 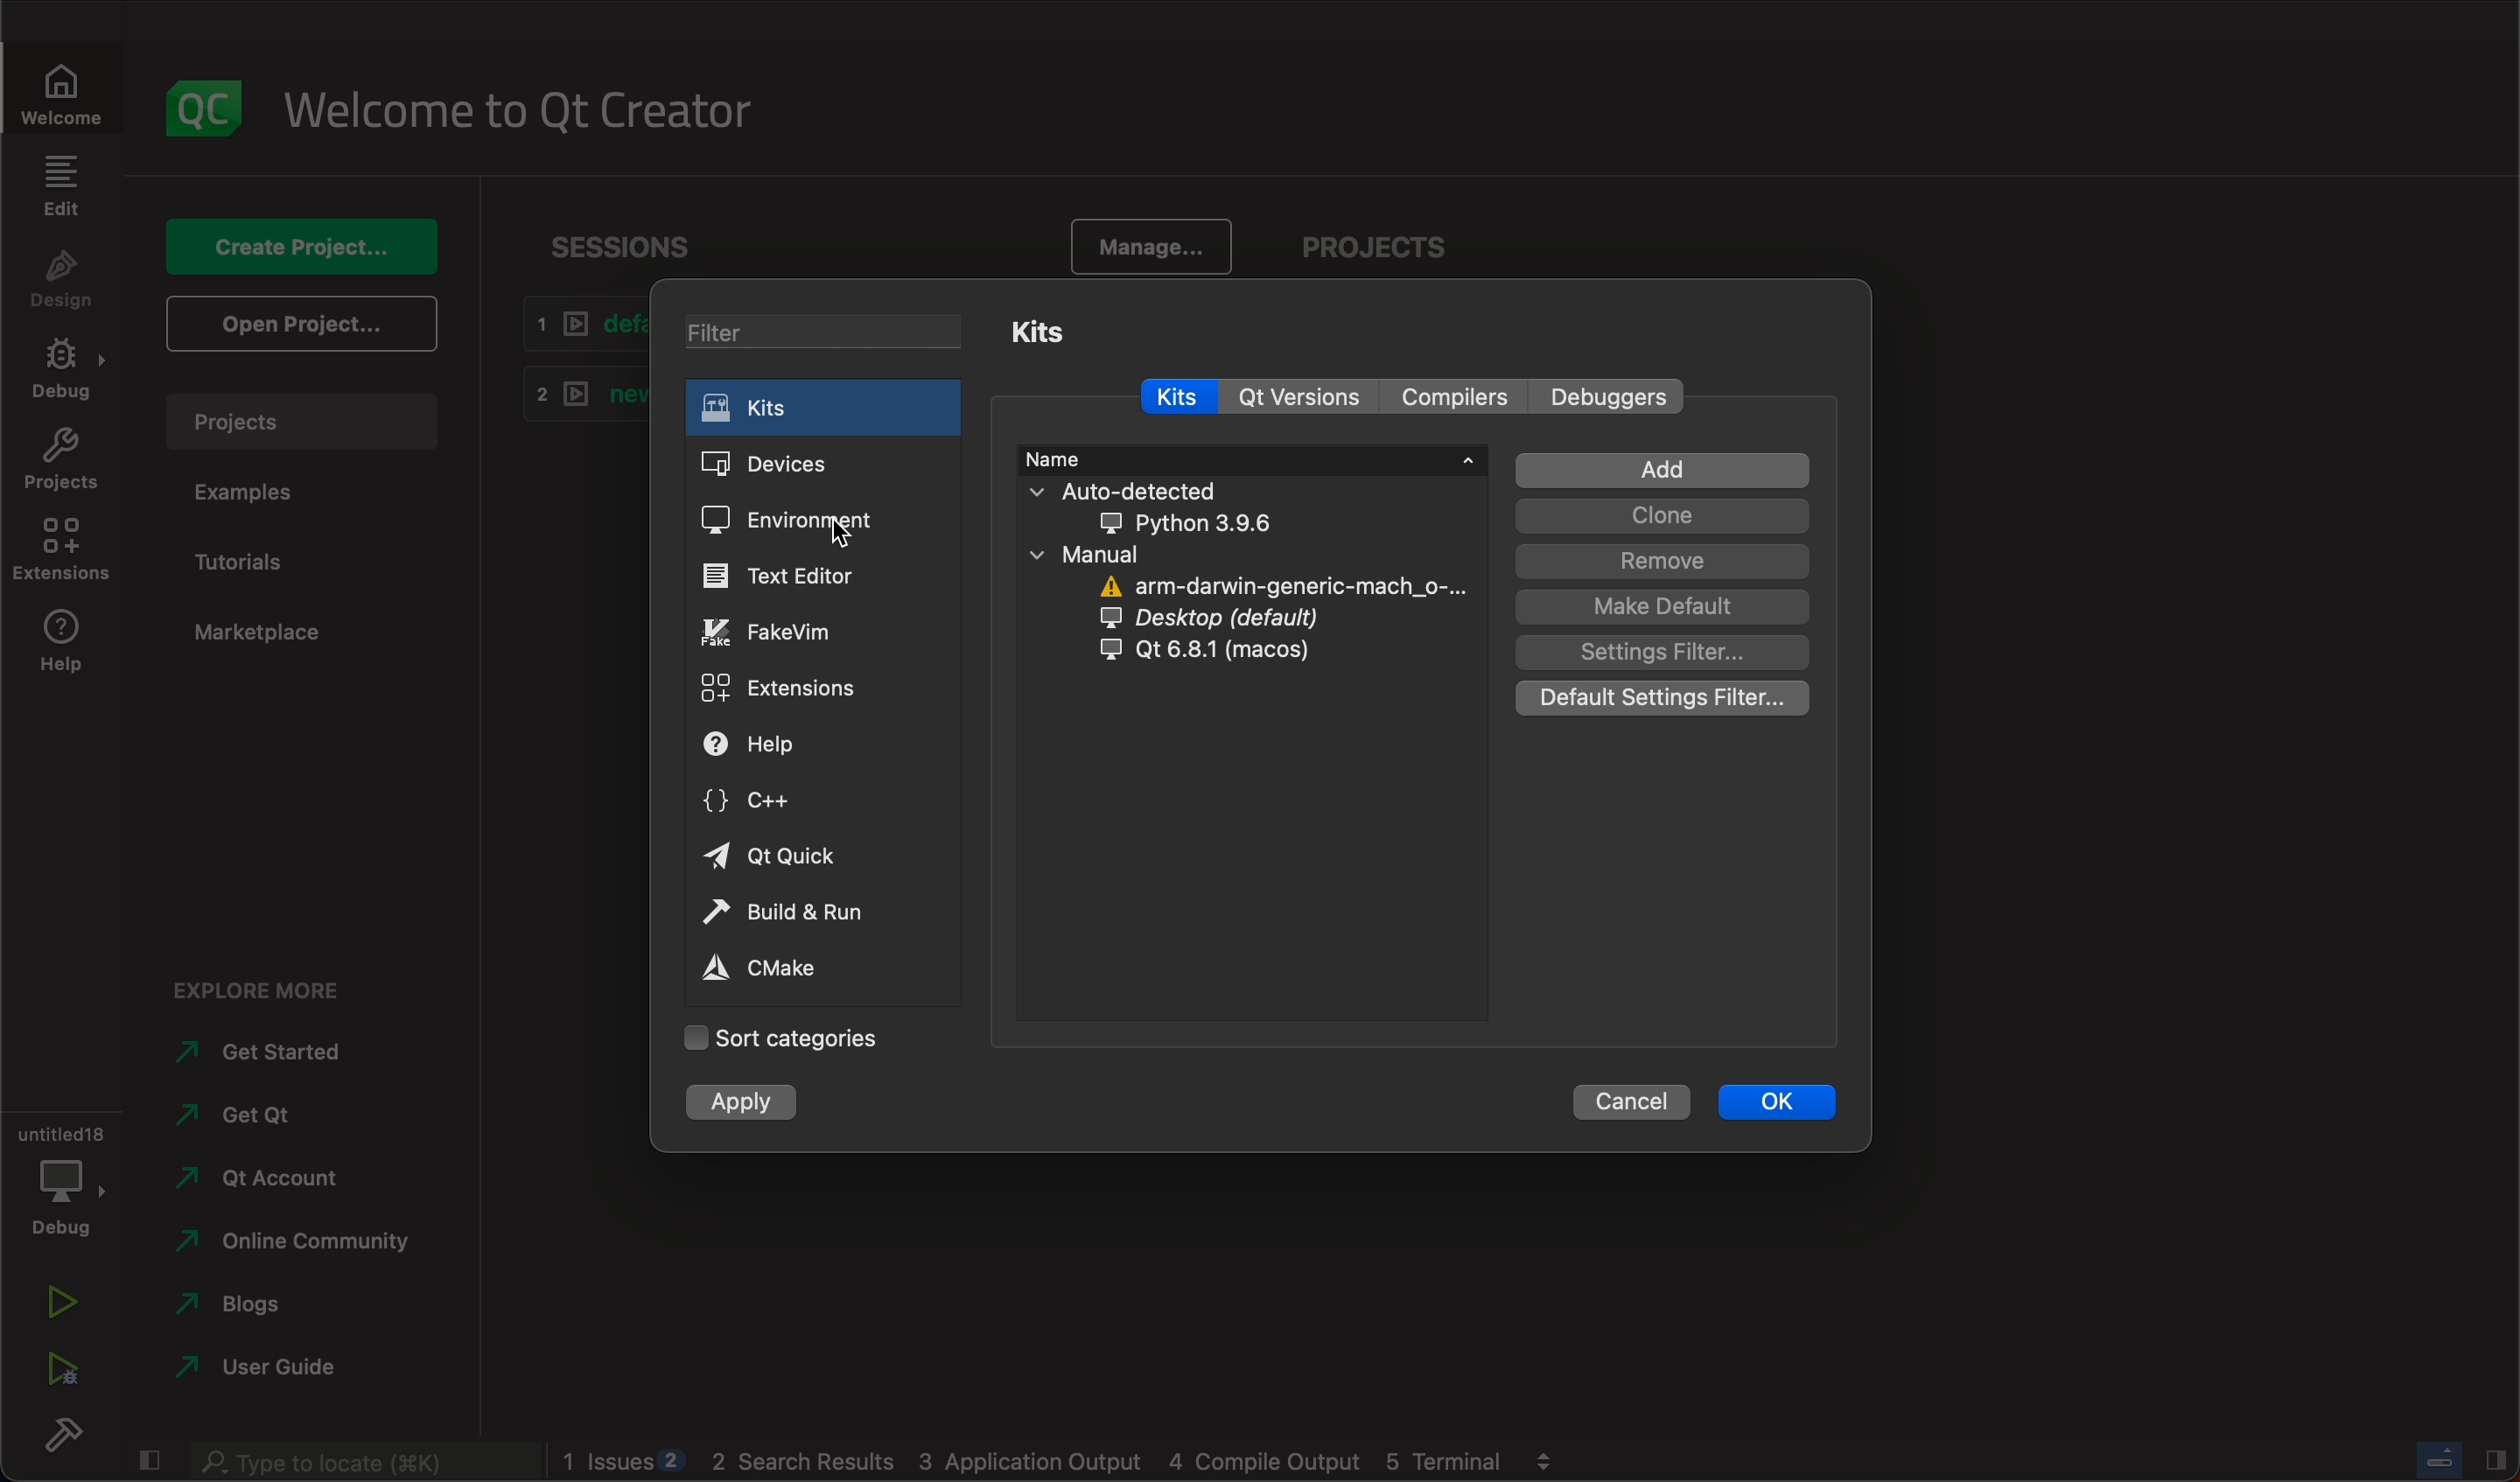 What do you see at coordinates (2465, 1458) in the screenshot?
I see `close slide bar` at bounding box center [2465, 1458].